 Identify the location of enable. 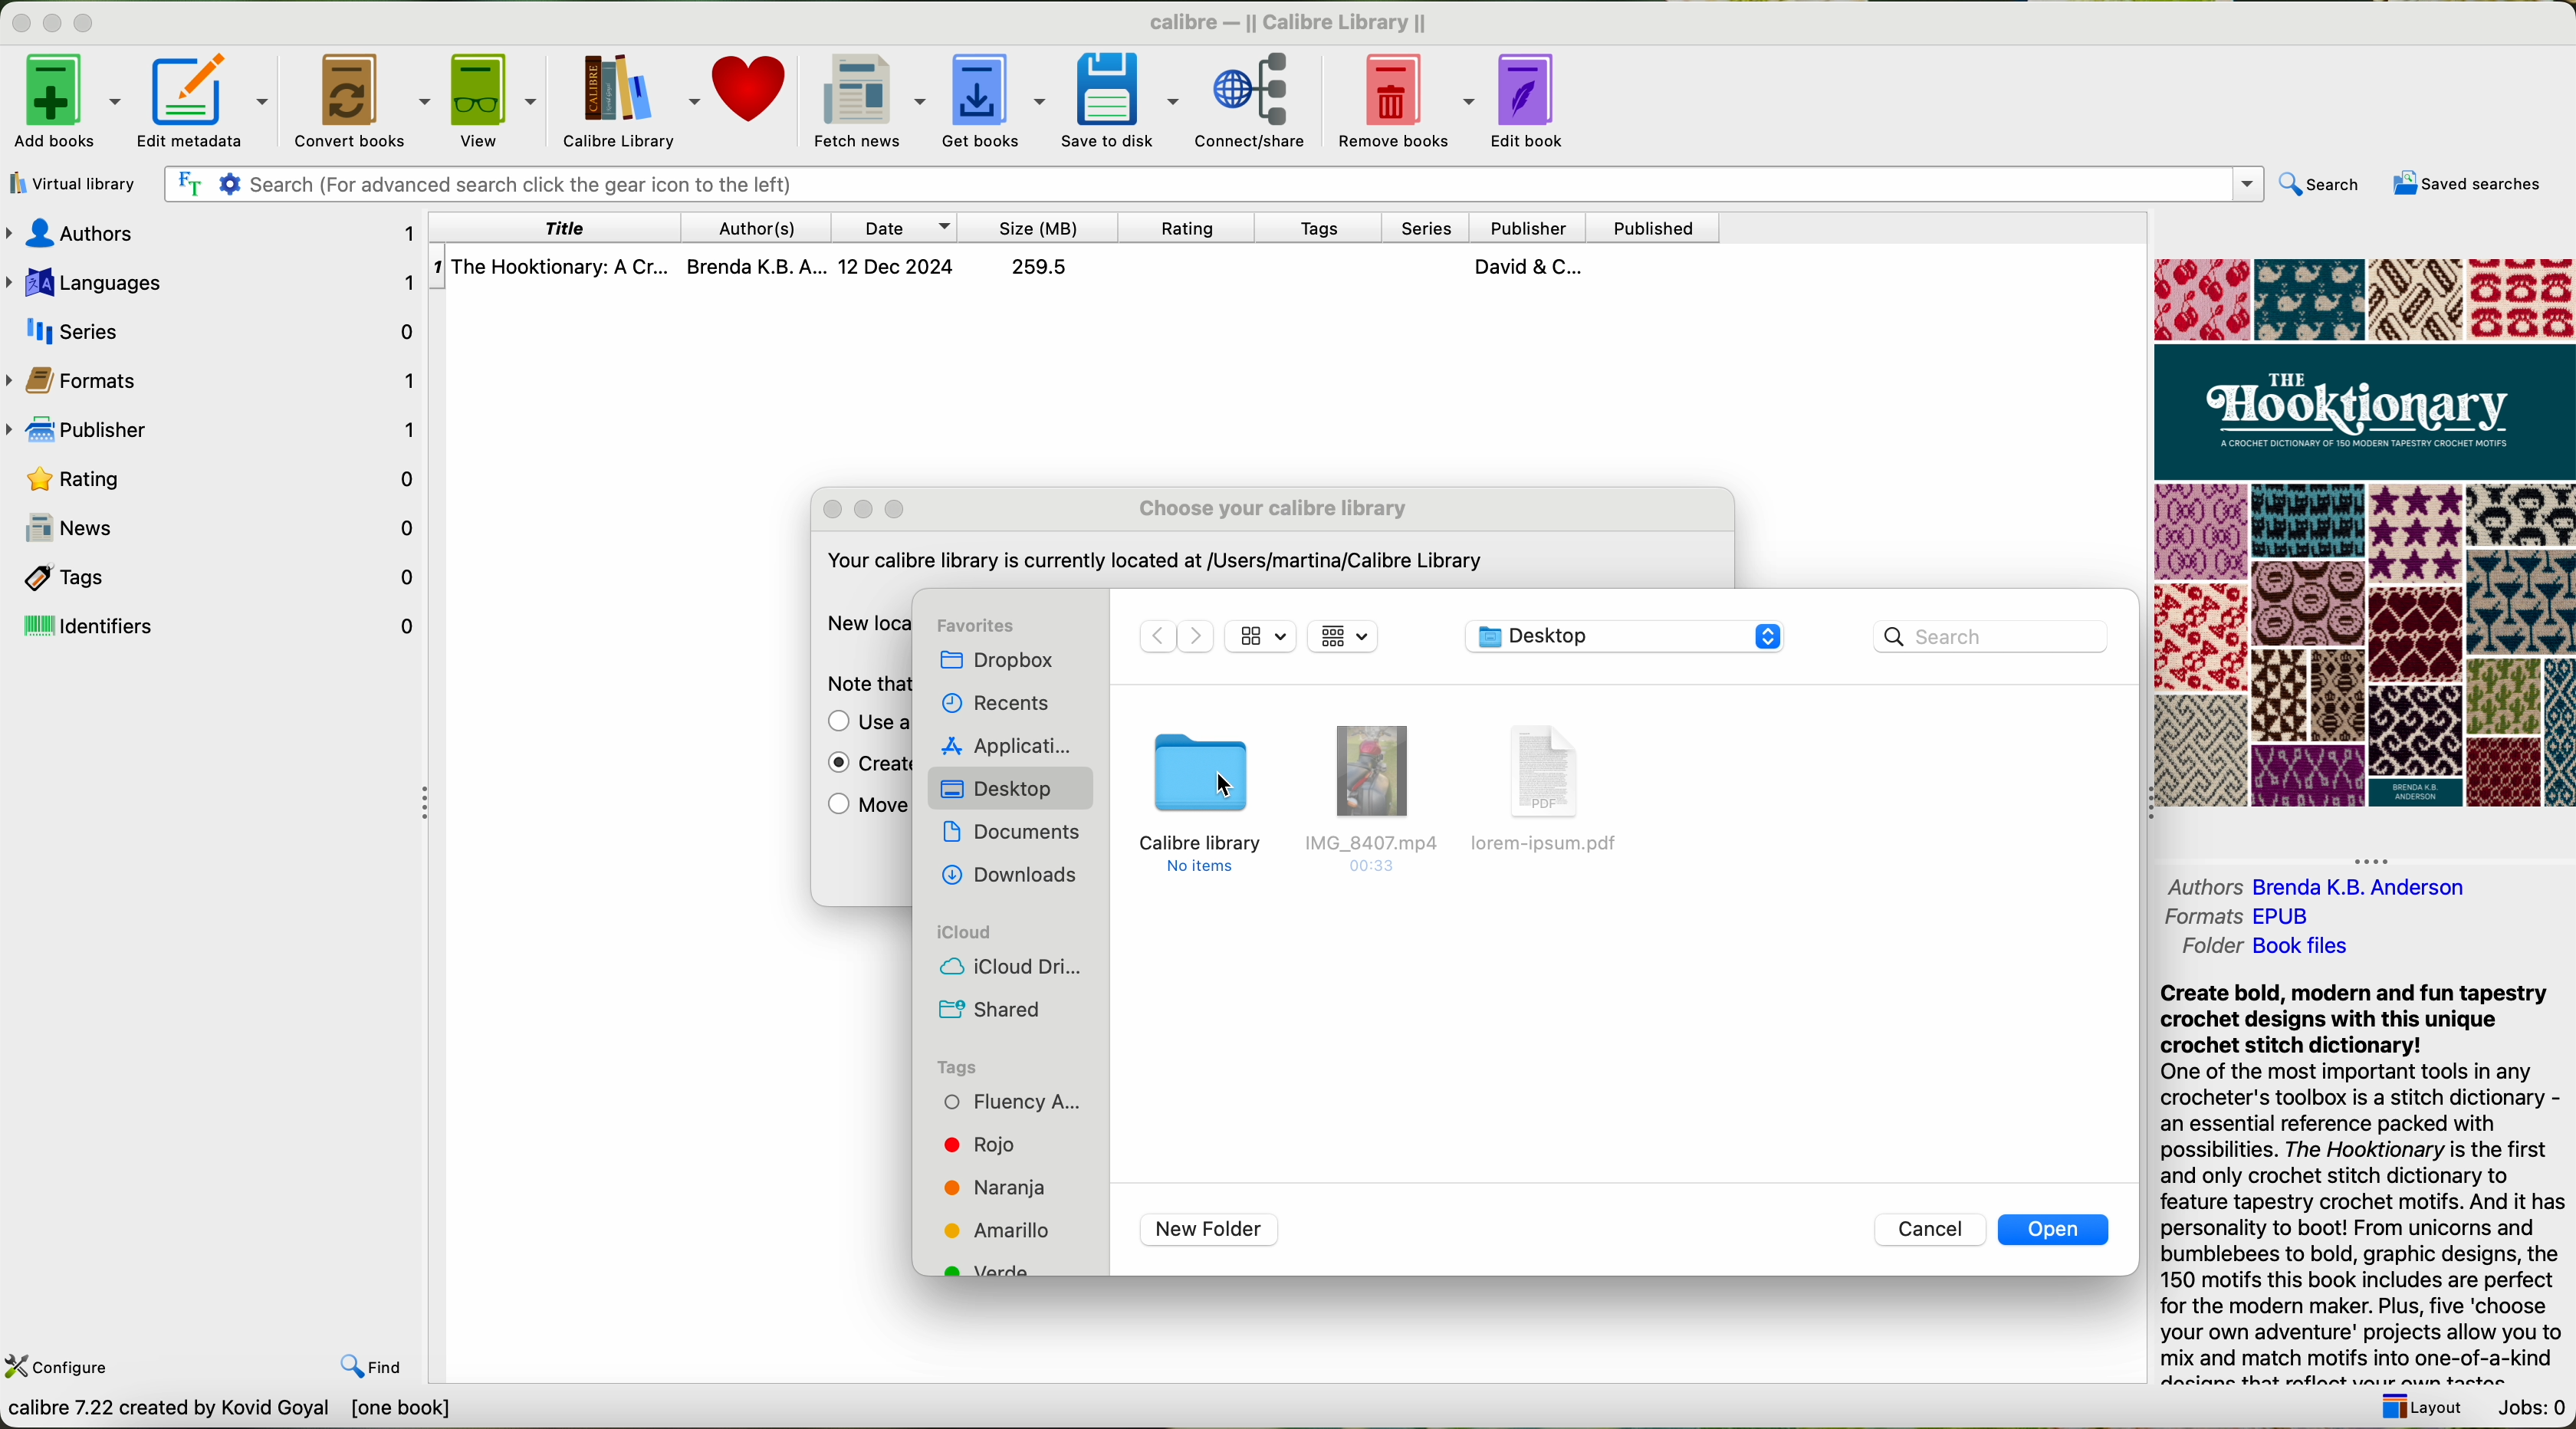
(864, 760).